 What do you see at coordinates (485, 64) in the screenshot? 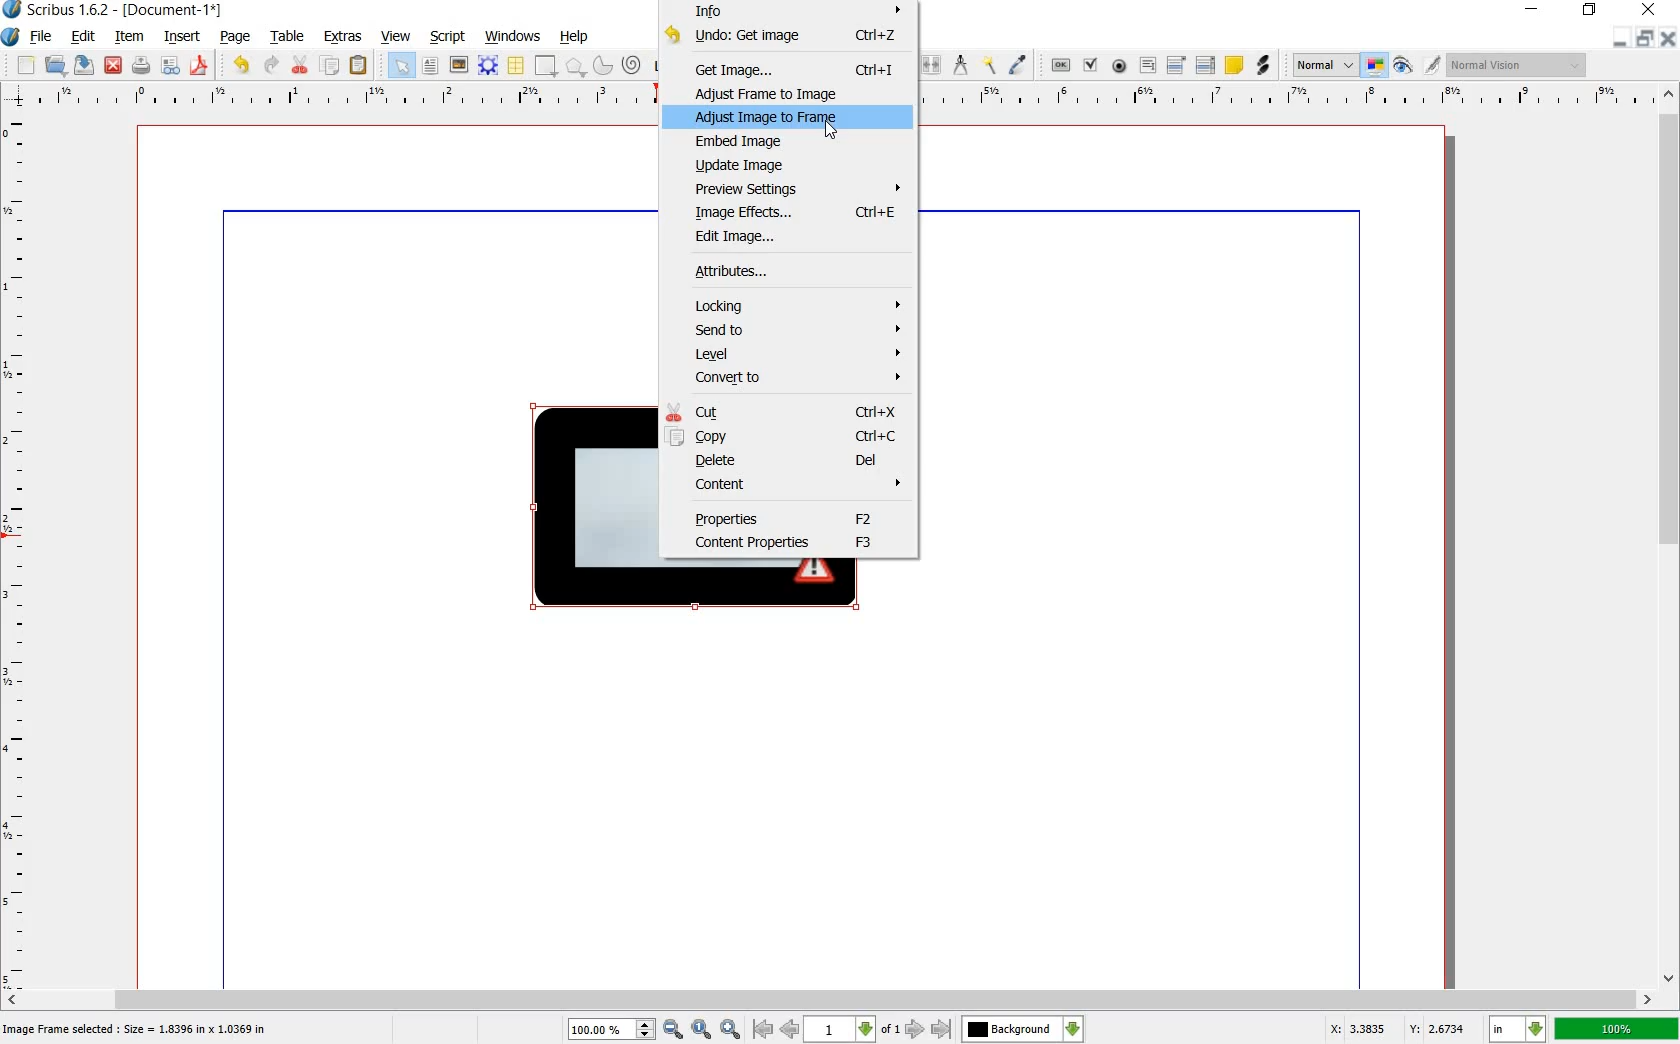
I see `render frame` at bounding box center [485, 64].